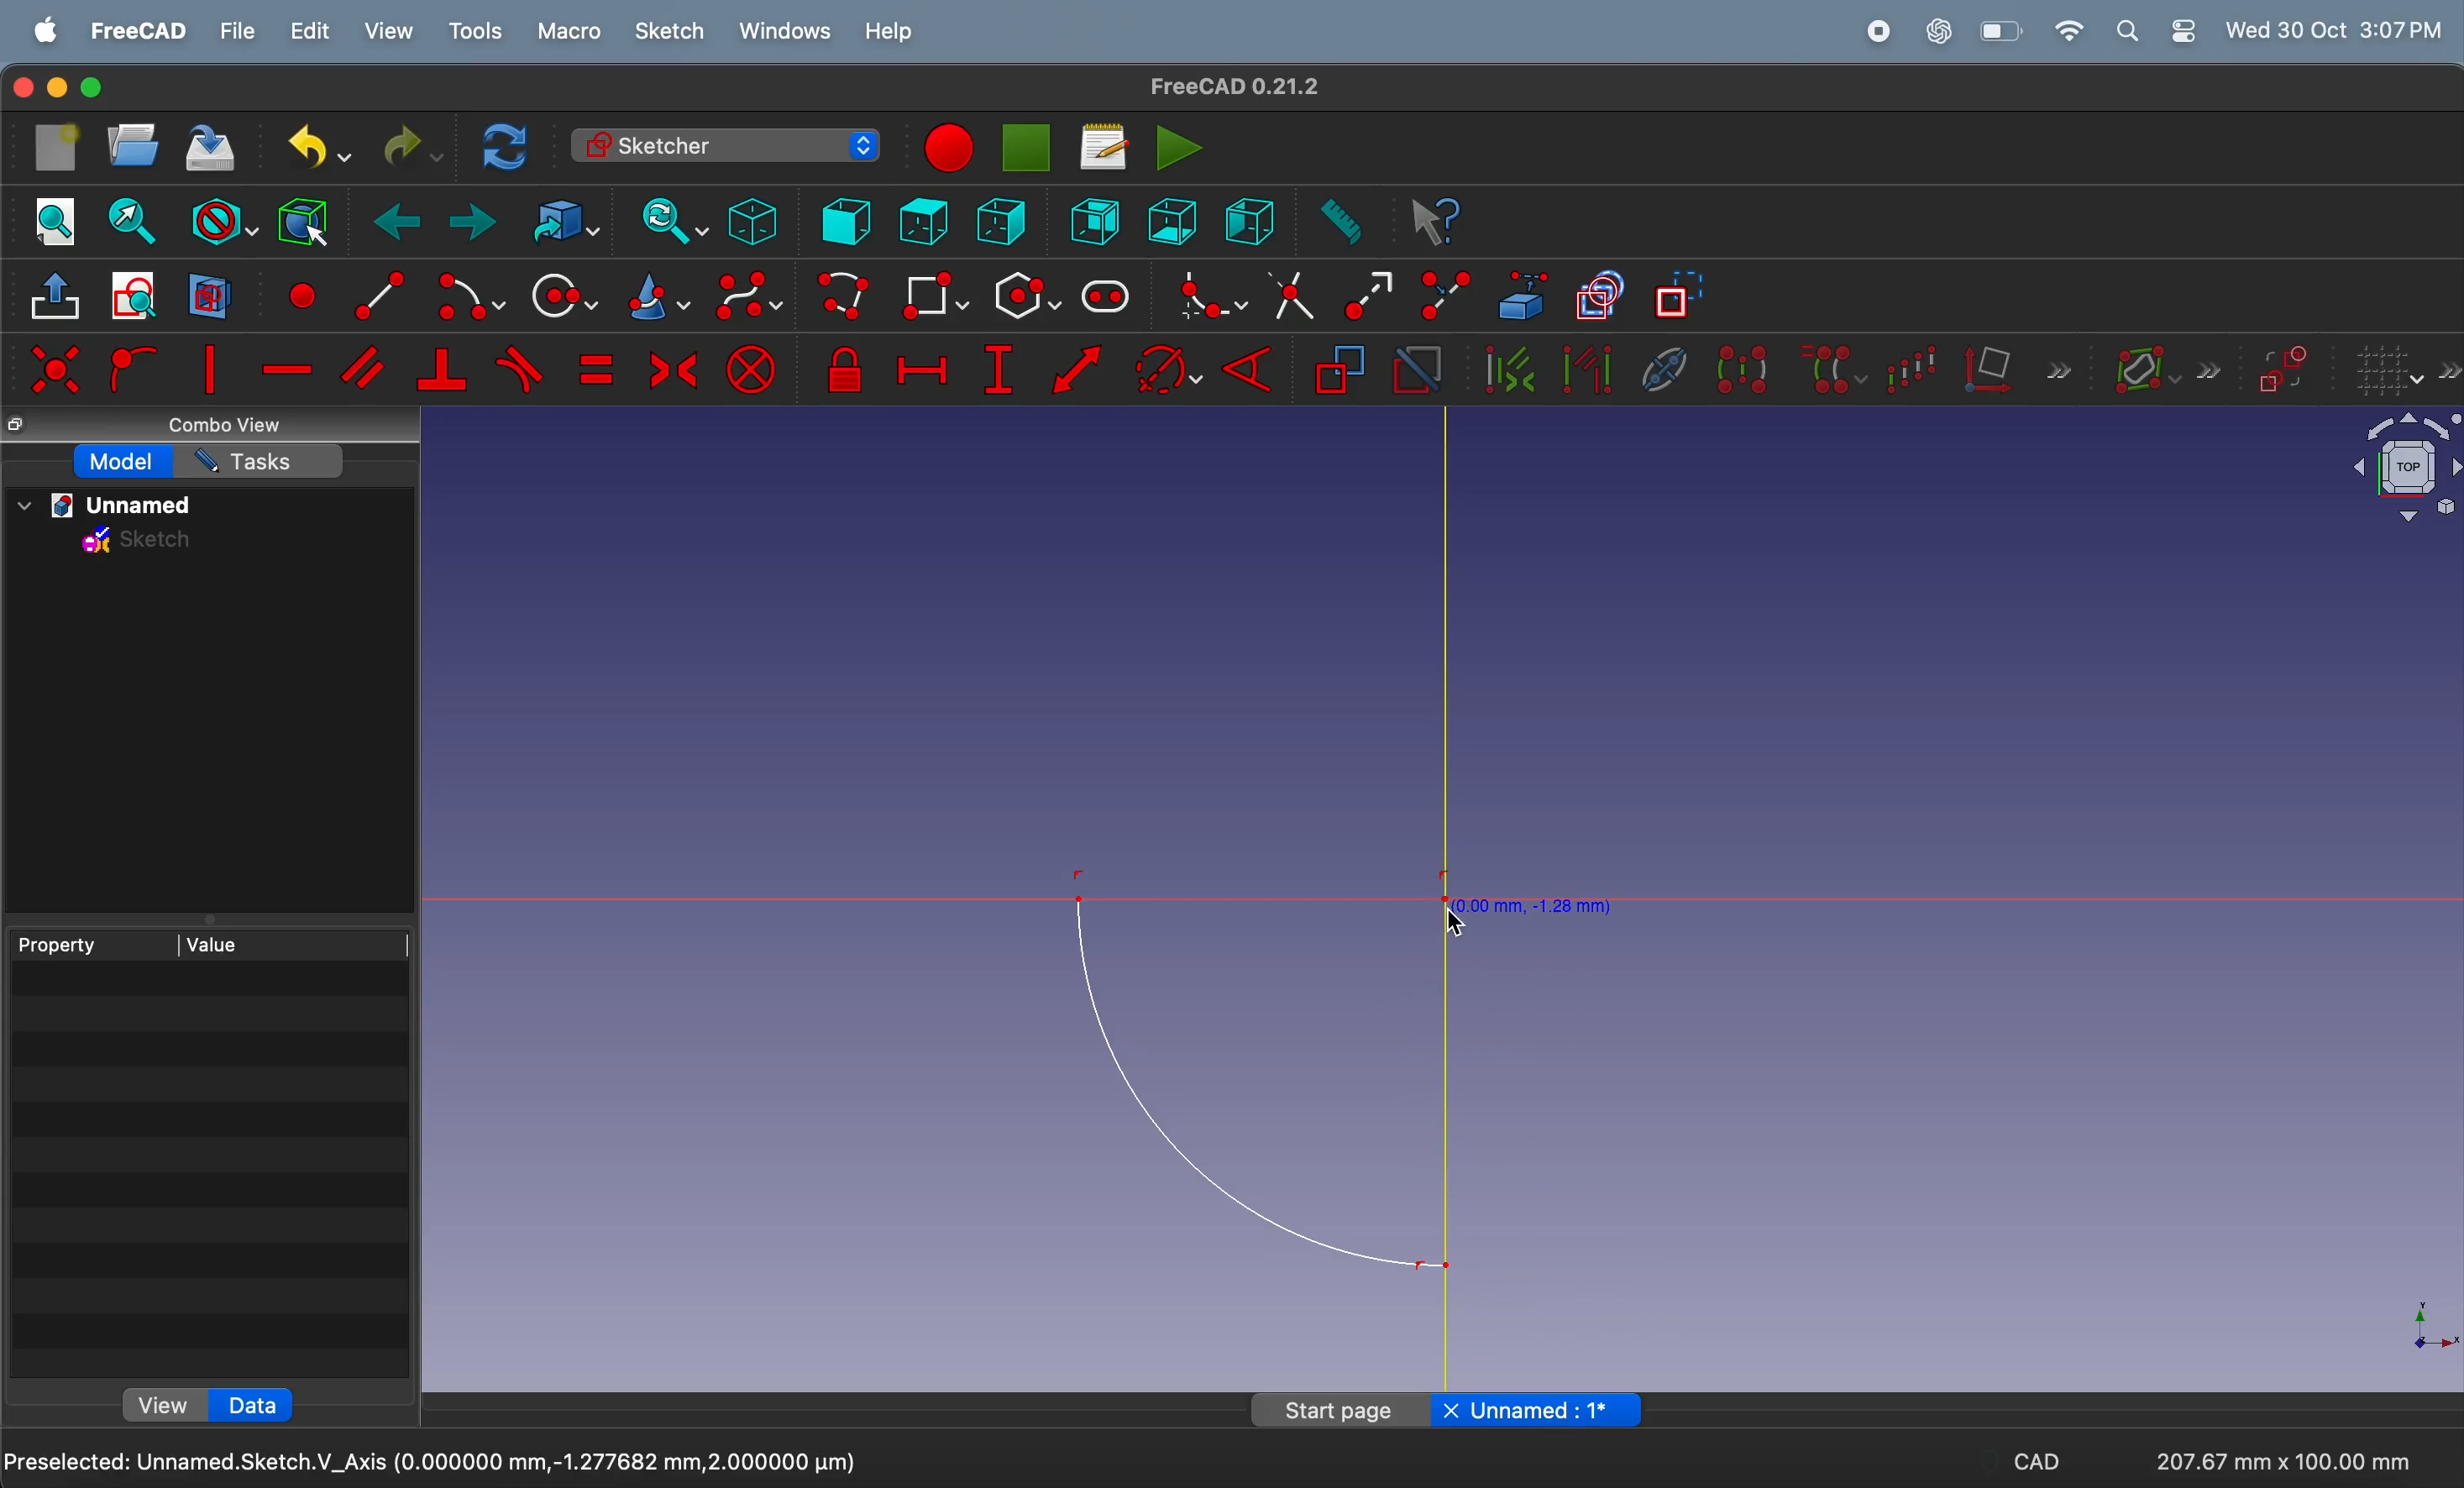 The image size is (2464, 1488). Describe the element at coordinates (1941, 30) in the screenshot. I see `chatgpt` at that location.